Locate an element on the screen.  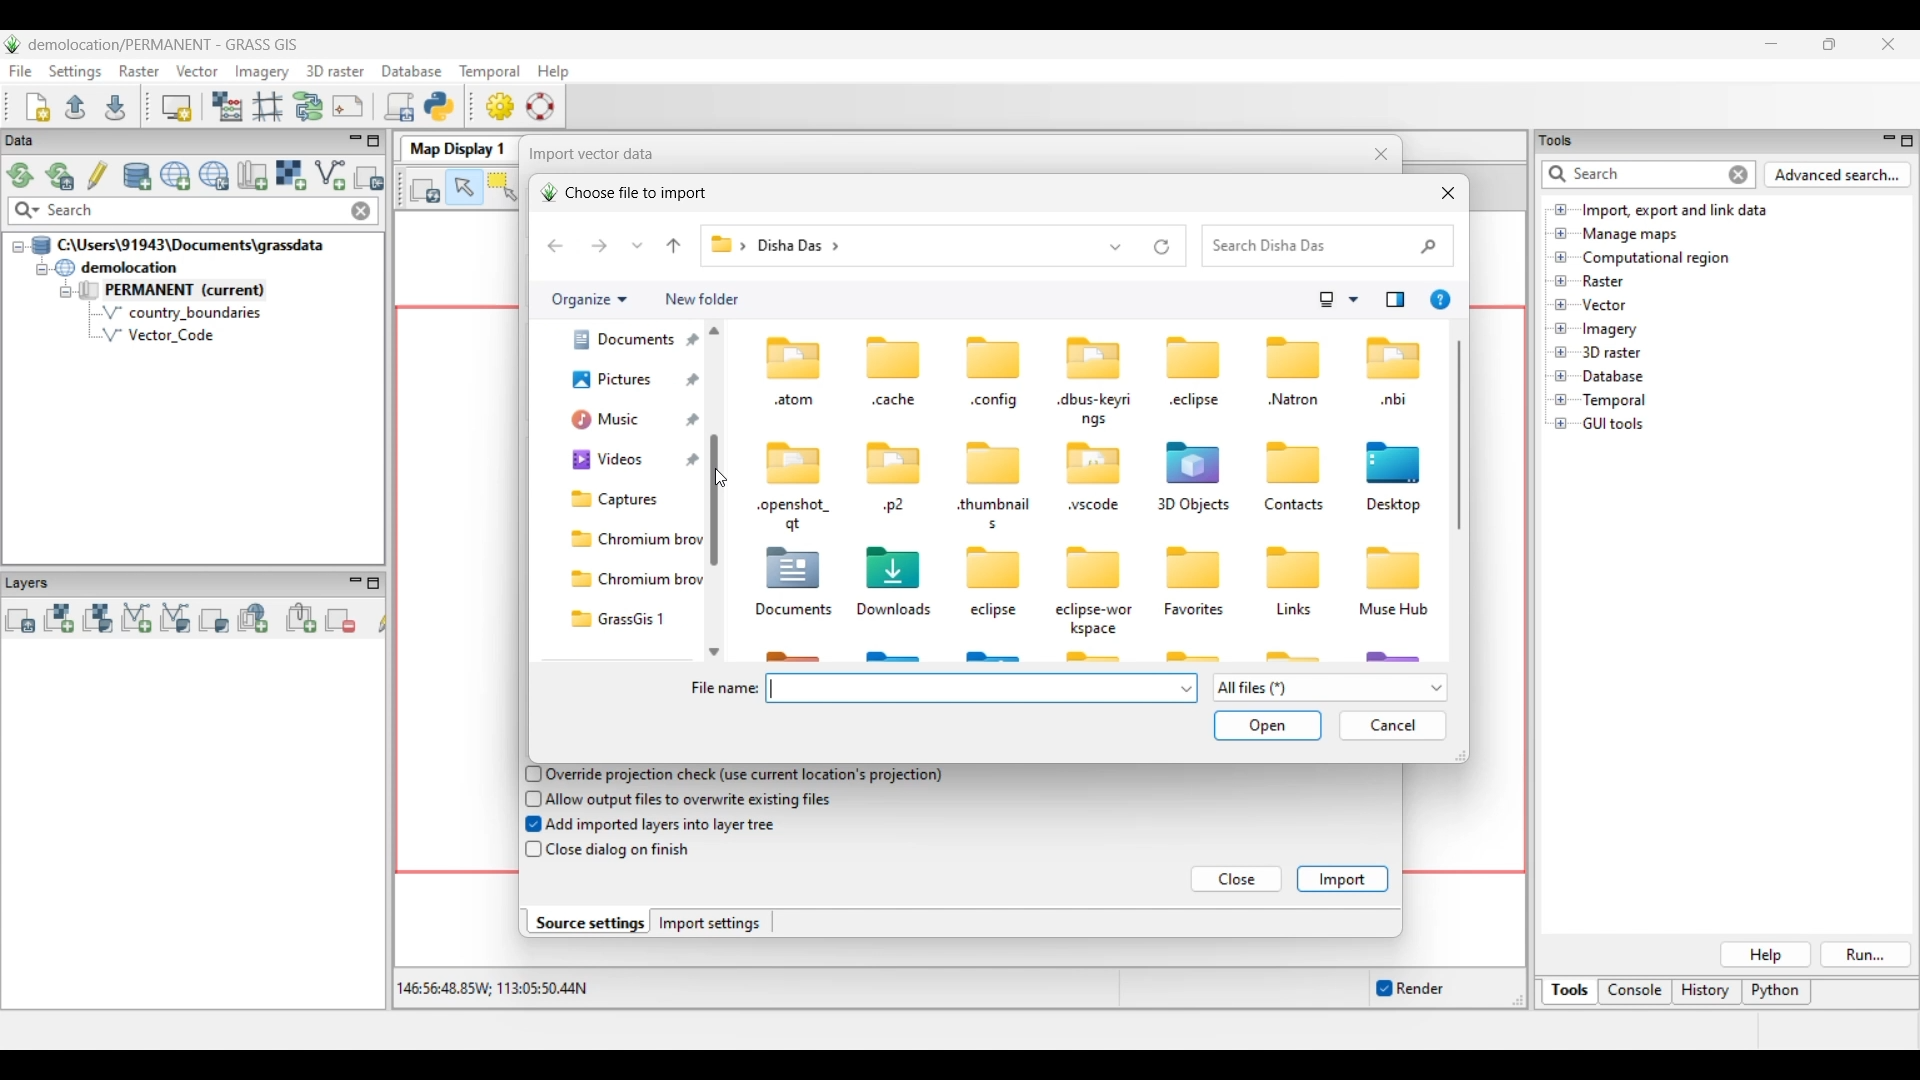
Project and software name is located at coordinates (164, 45).